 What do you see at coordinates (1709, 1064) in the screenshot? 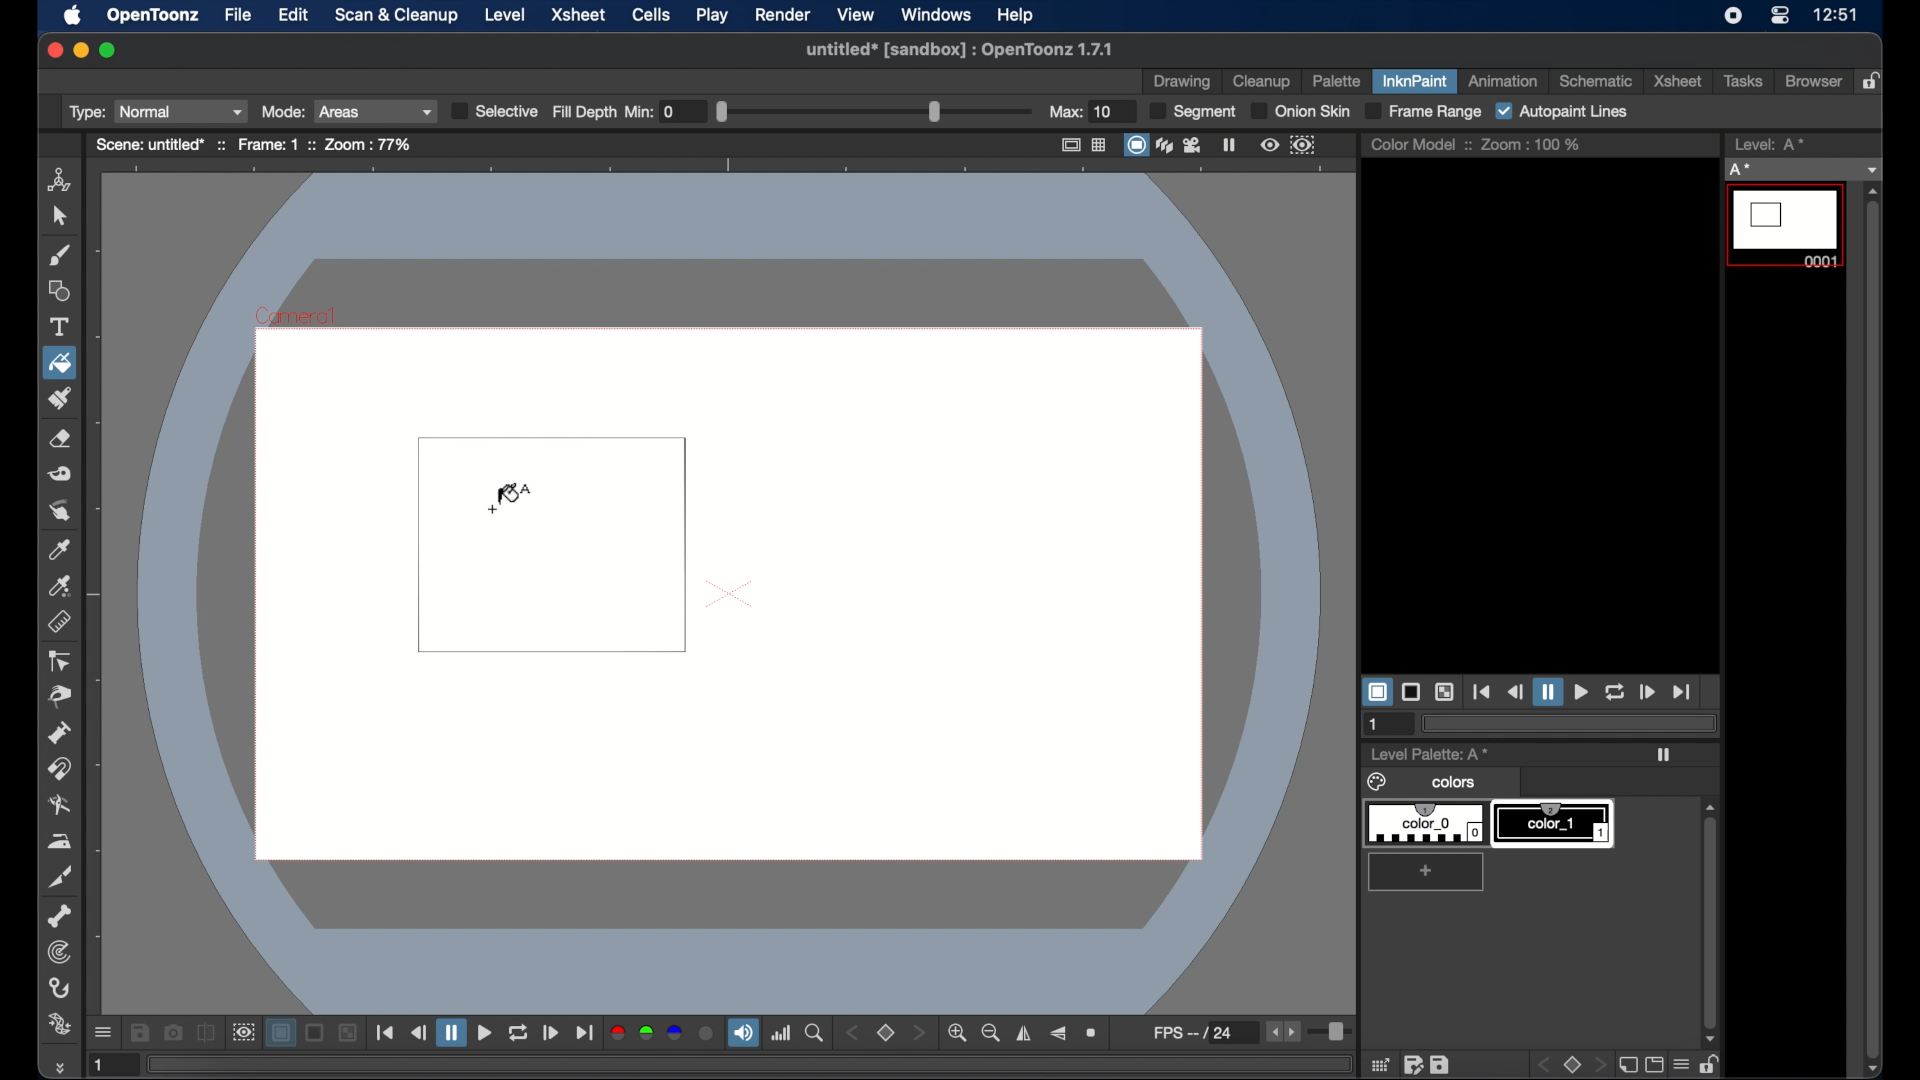
I see `unlock` at bounding box center [1709, 1064].